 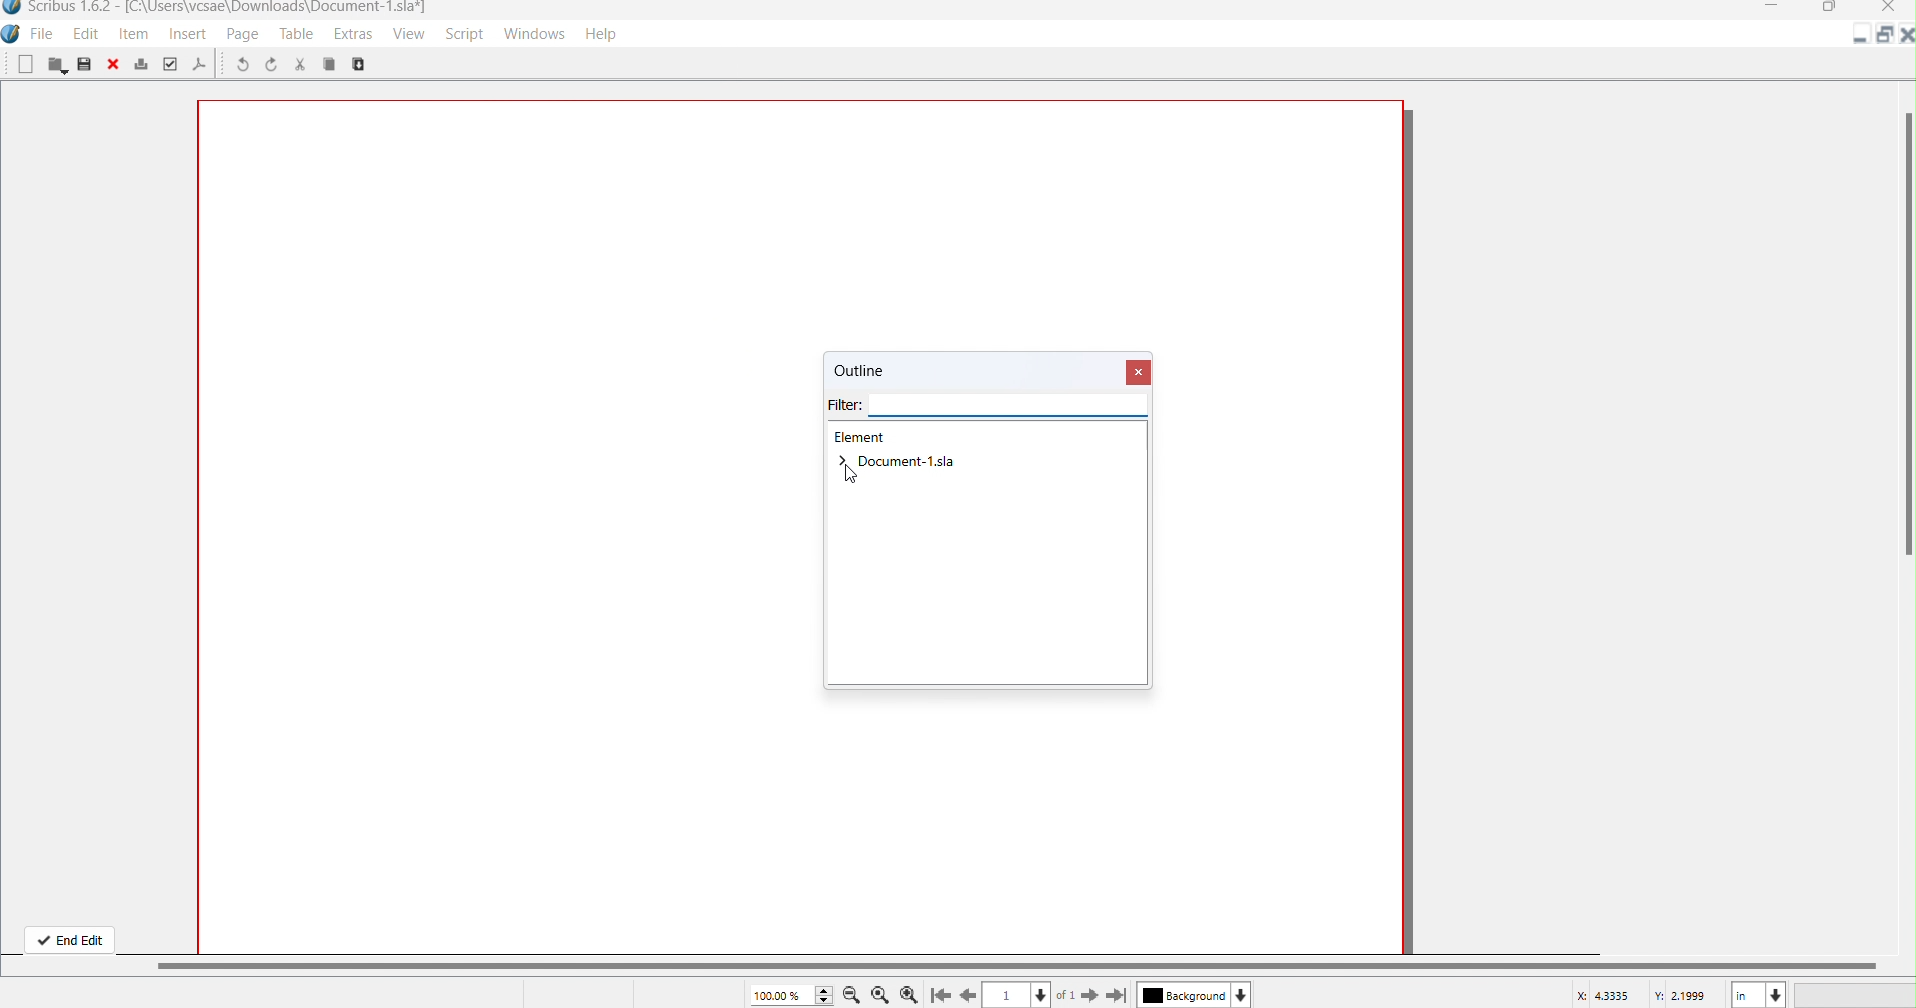 I want to click on , so click(x=409, y=35).